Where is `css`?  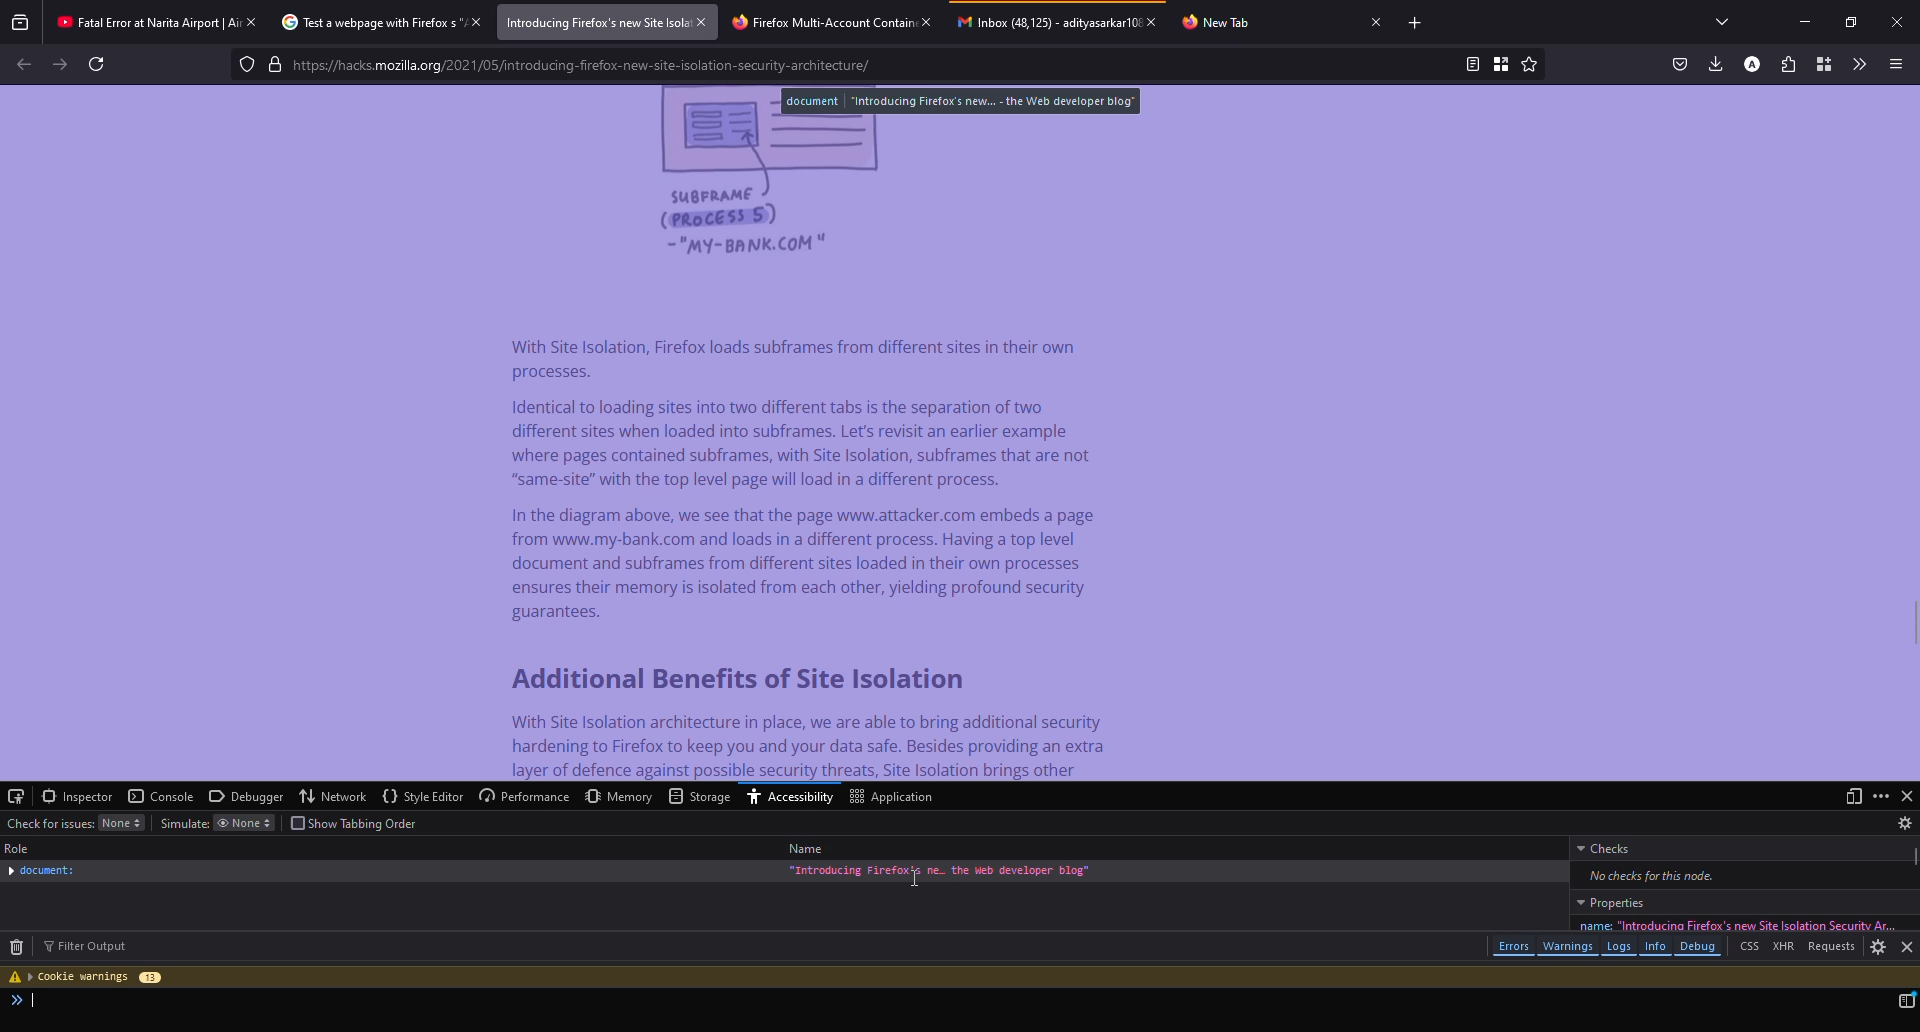
css is located at coordinates (1750, 949).